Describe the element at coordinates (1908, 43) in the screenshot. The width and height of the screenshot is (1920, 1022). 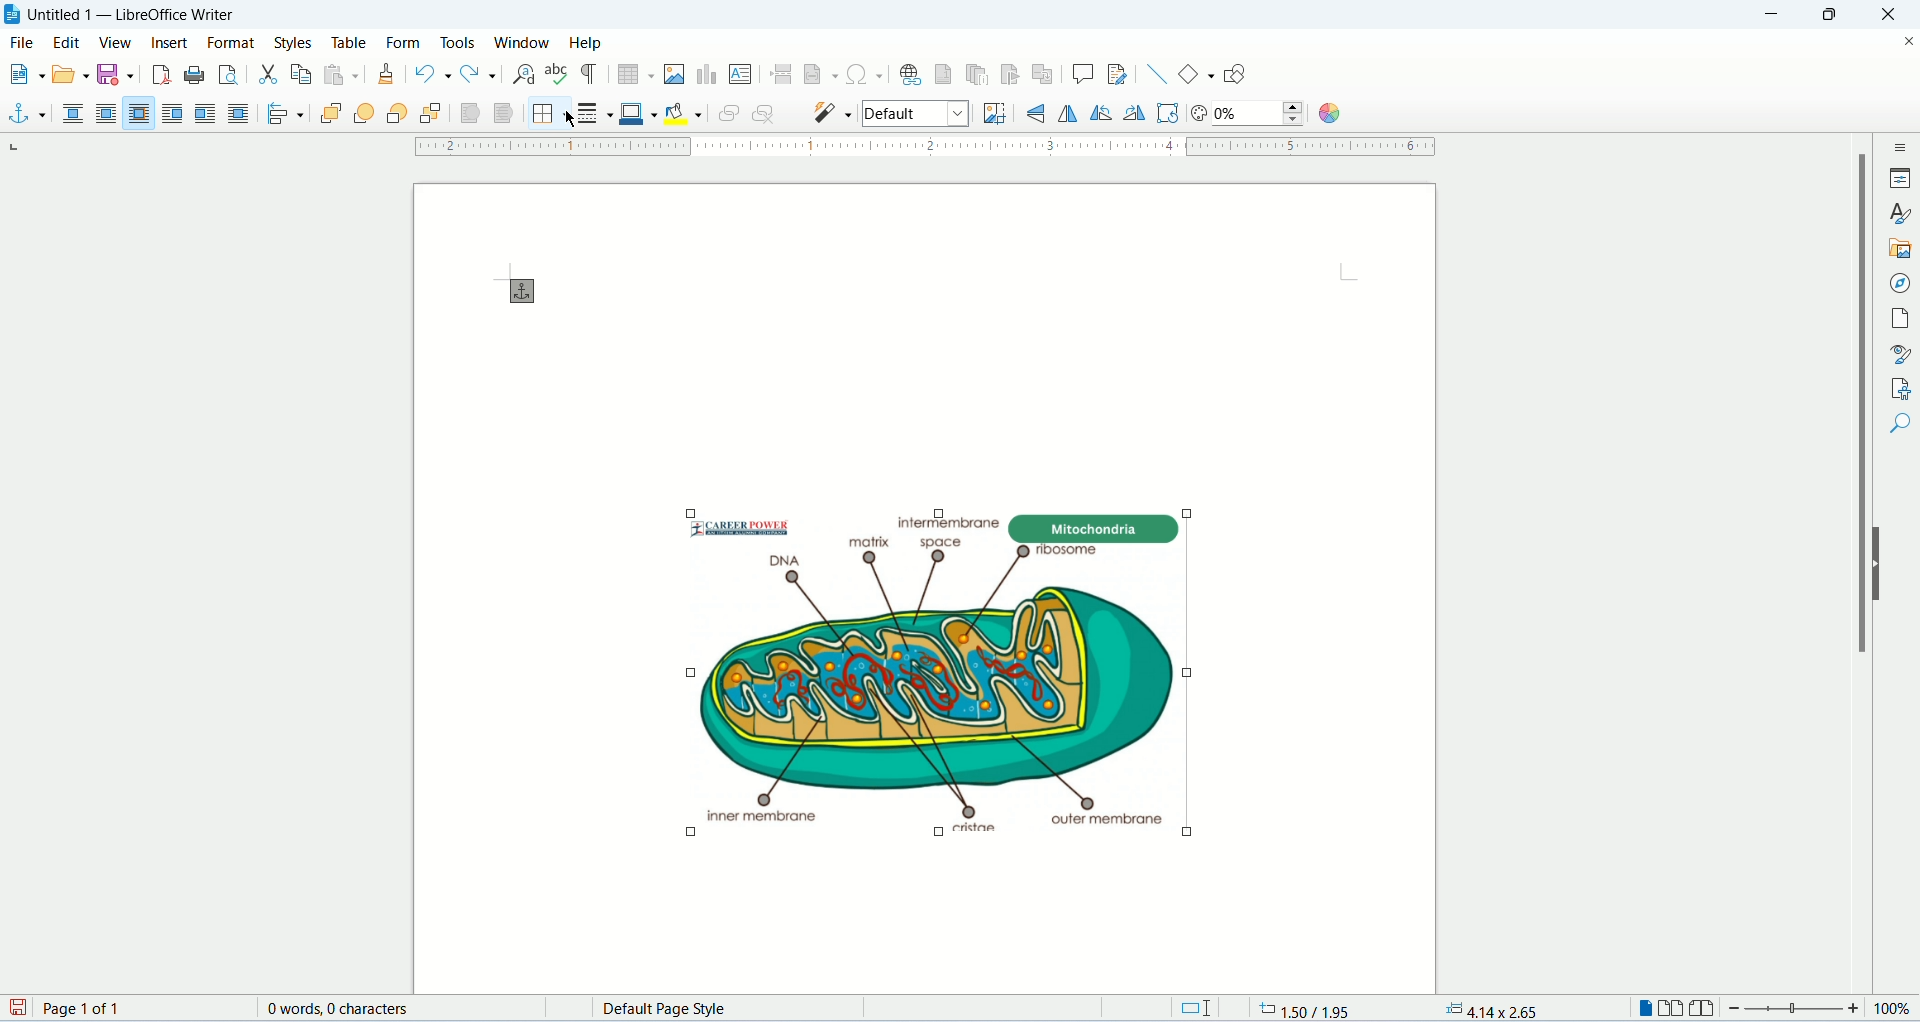
I see `close document` at that location.